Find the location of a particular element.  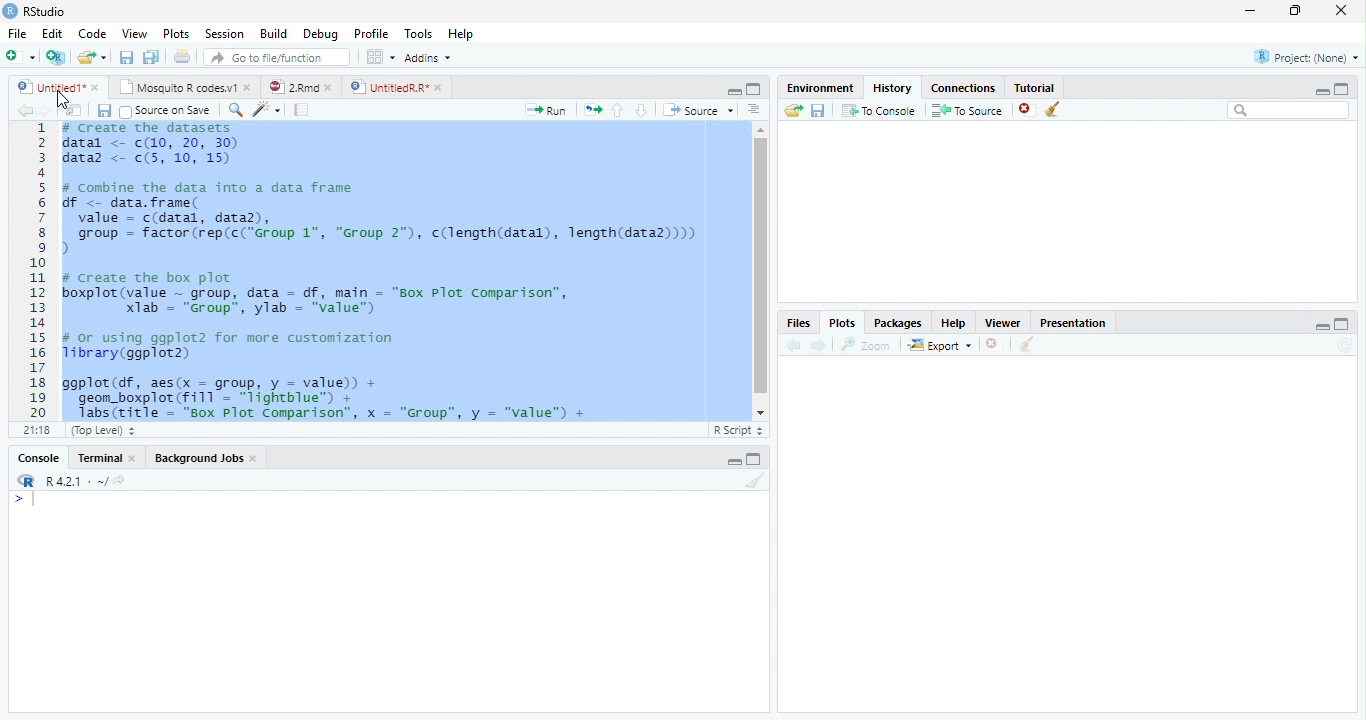

Code tools is located at coordinates (267, 110).